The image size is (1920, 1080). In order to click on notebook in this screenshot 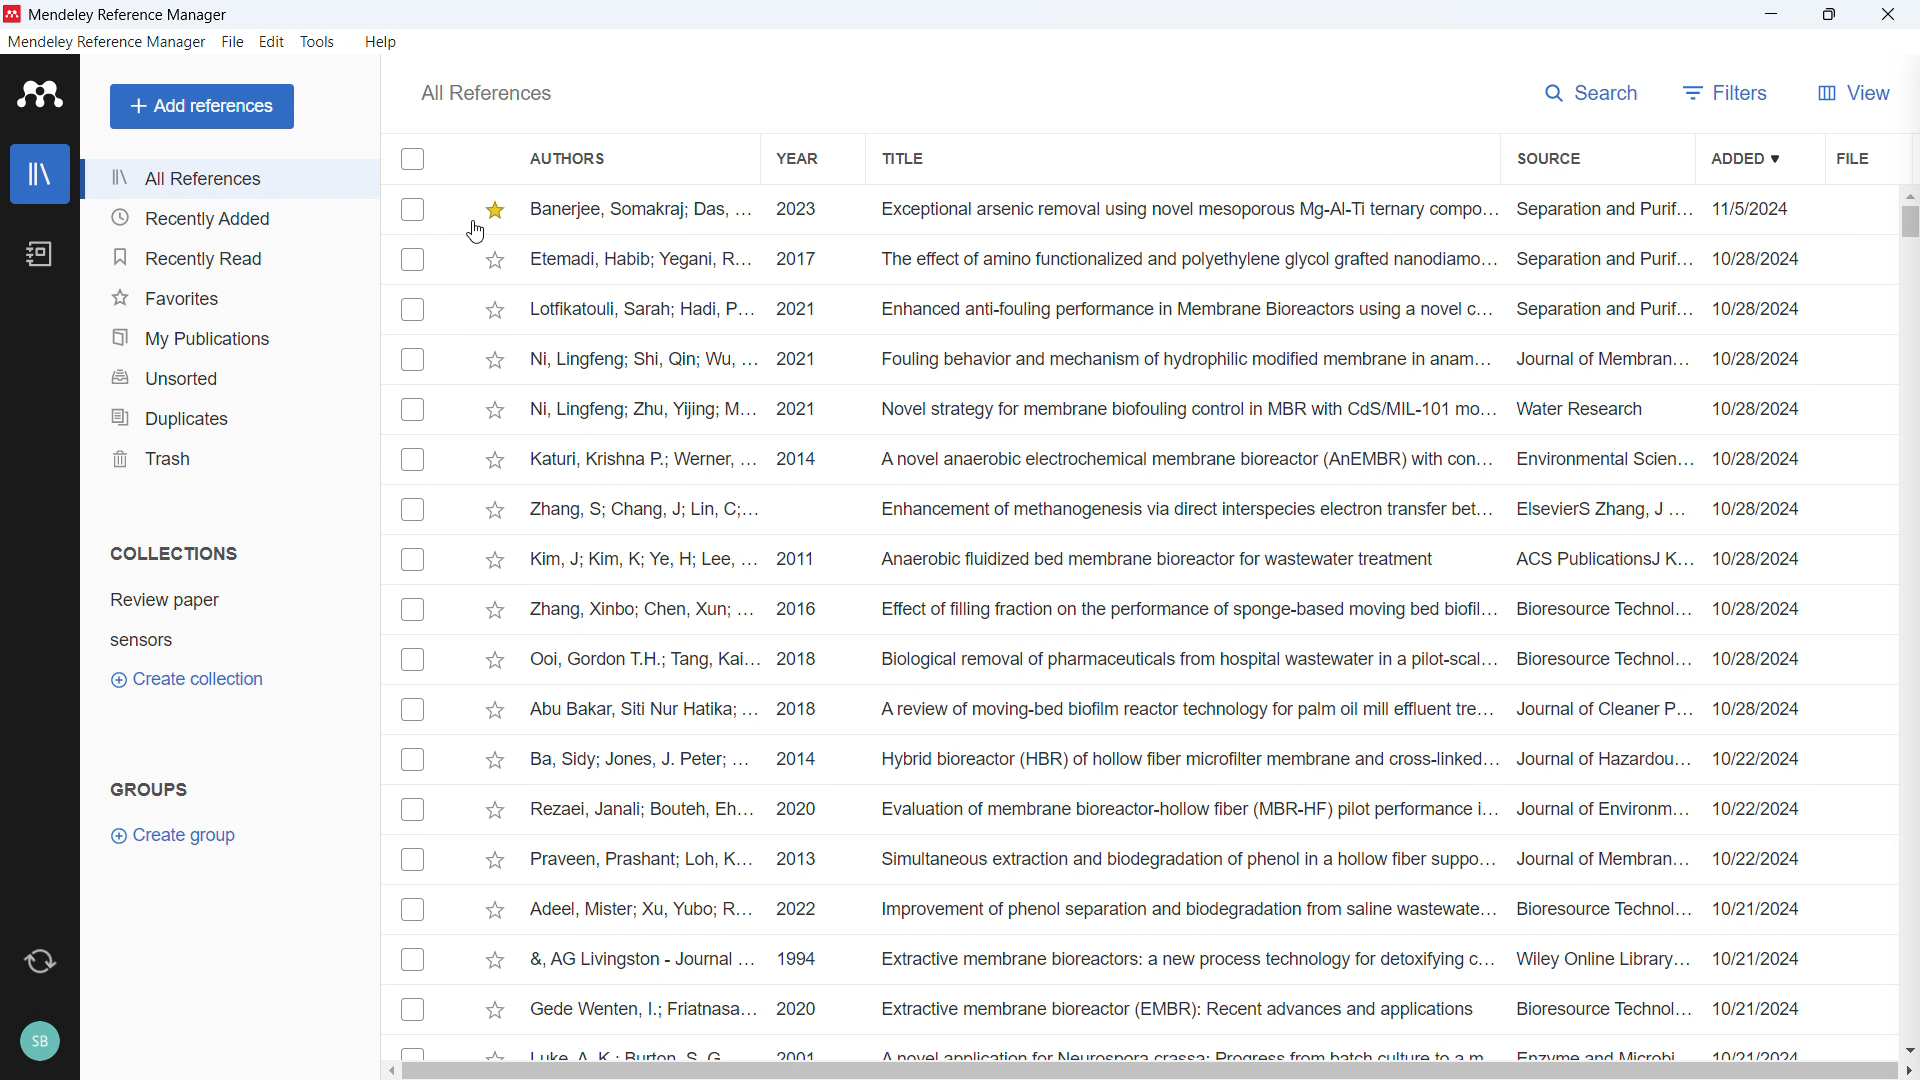, I will do `click(41, 253)`.